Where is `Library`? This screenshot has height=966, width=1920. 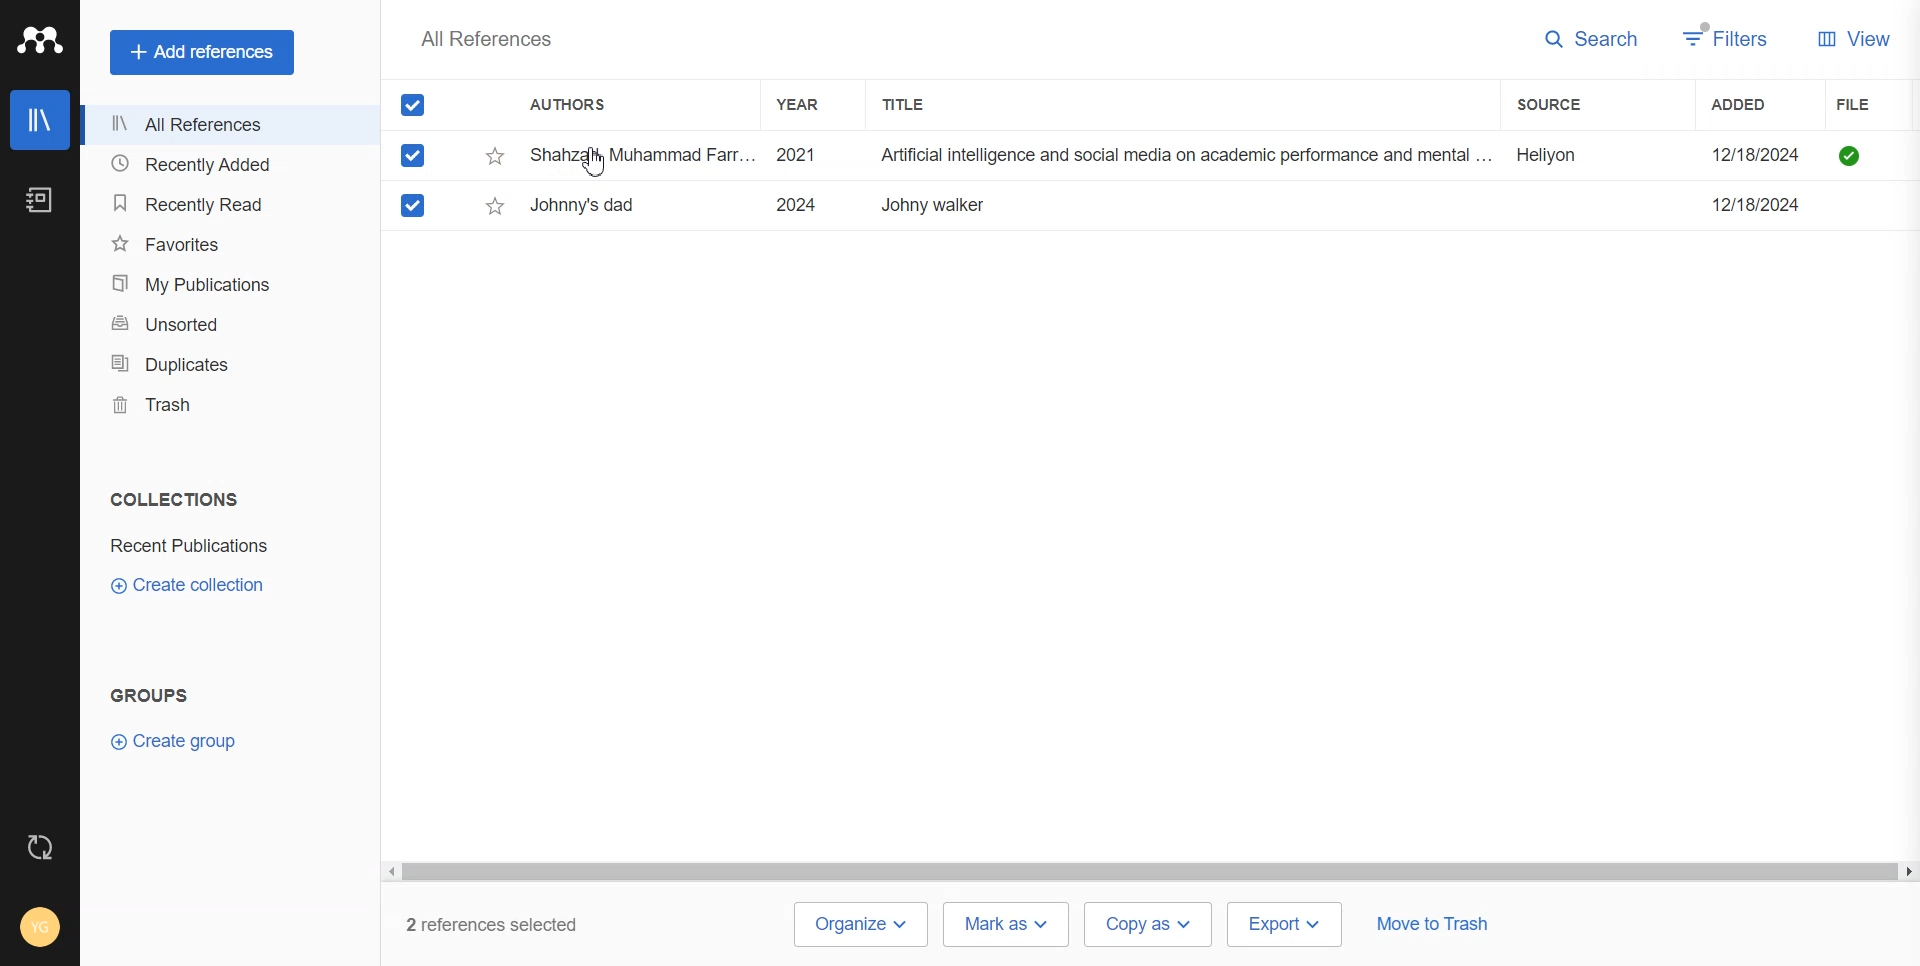 Library is located at coordinates (39, 120).